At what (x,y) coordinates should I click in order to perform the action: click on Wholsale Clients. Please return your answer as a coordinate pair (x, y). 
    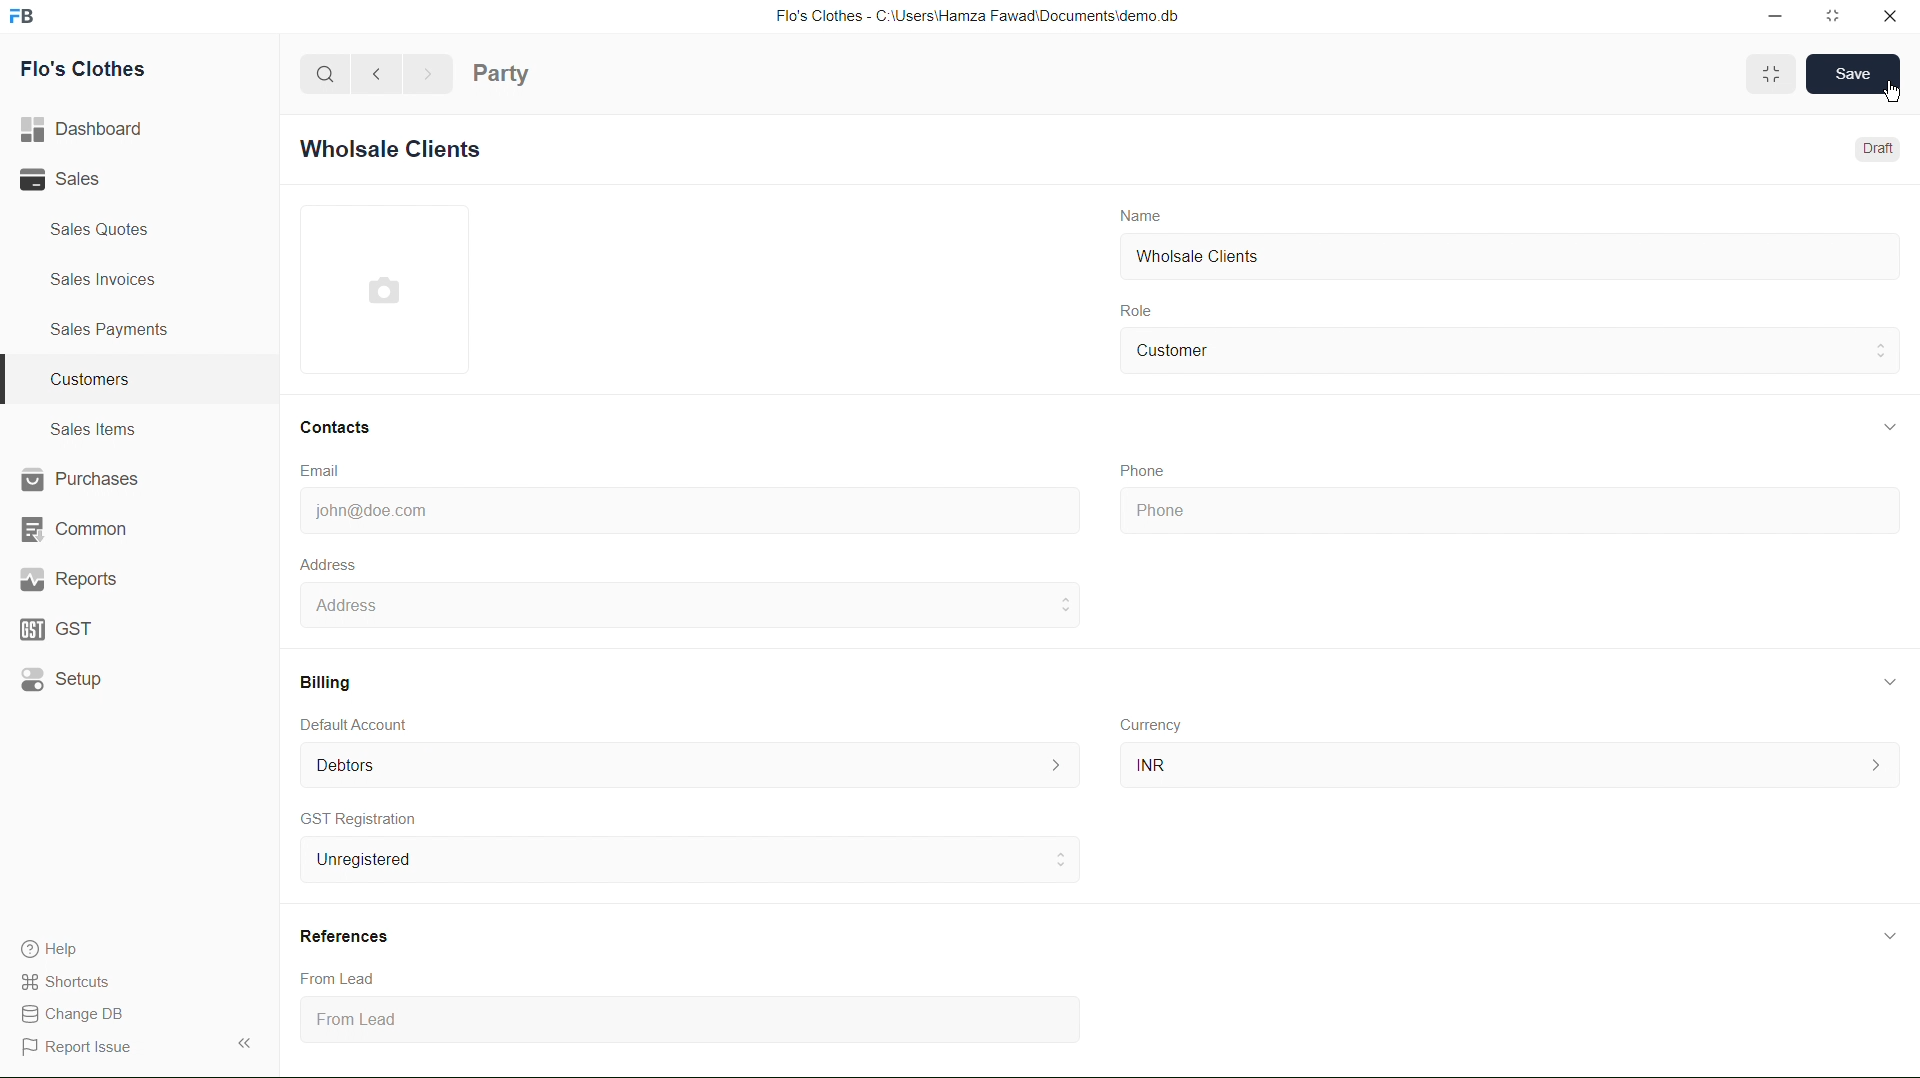
    Looking at the image, I should click on (1200, 257).